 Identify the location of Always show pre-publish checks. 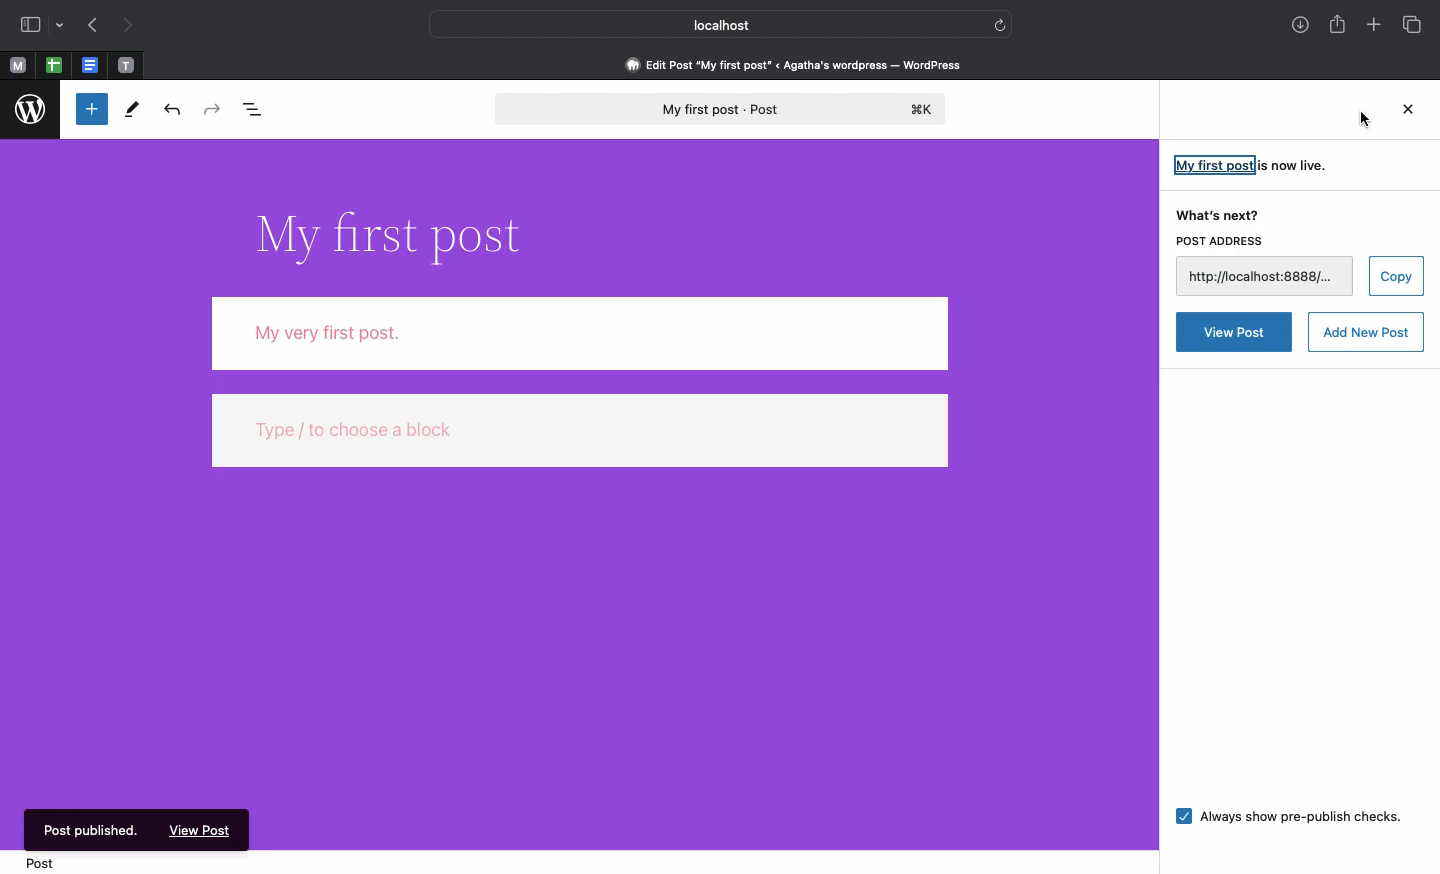
(1287, 819).